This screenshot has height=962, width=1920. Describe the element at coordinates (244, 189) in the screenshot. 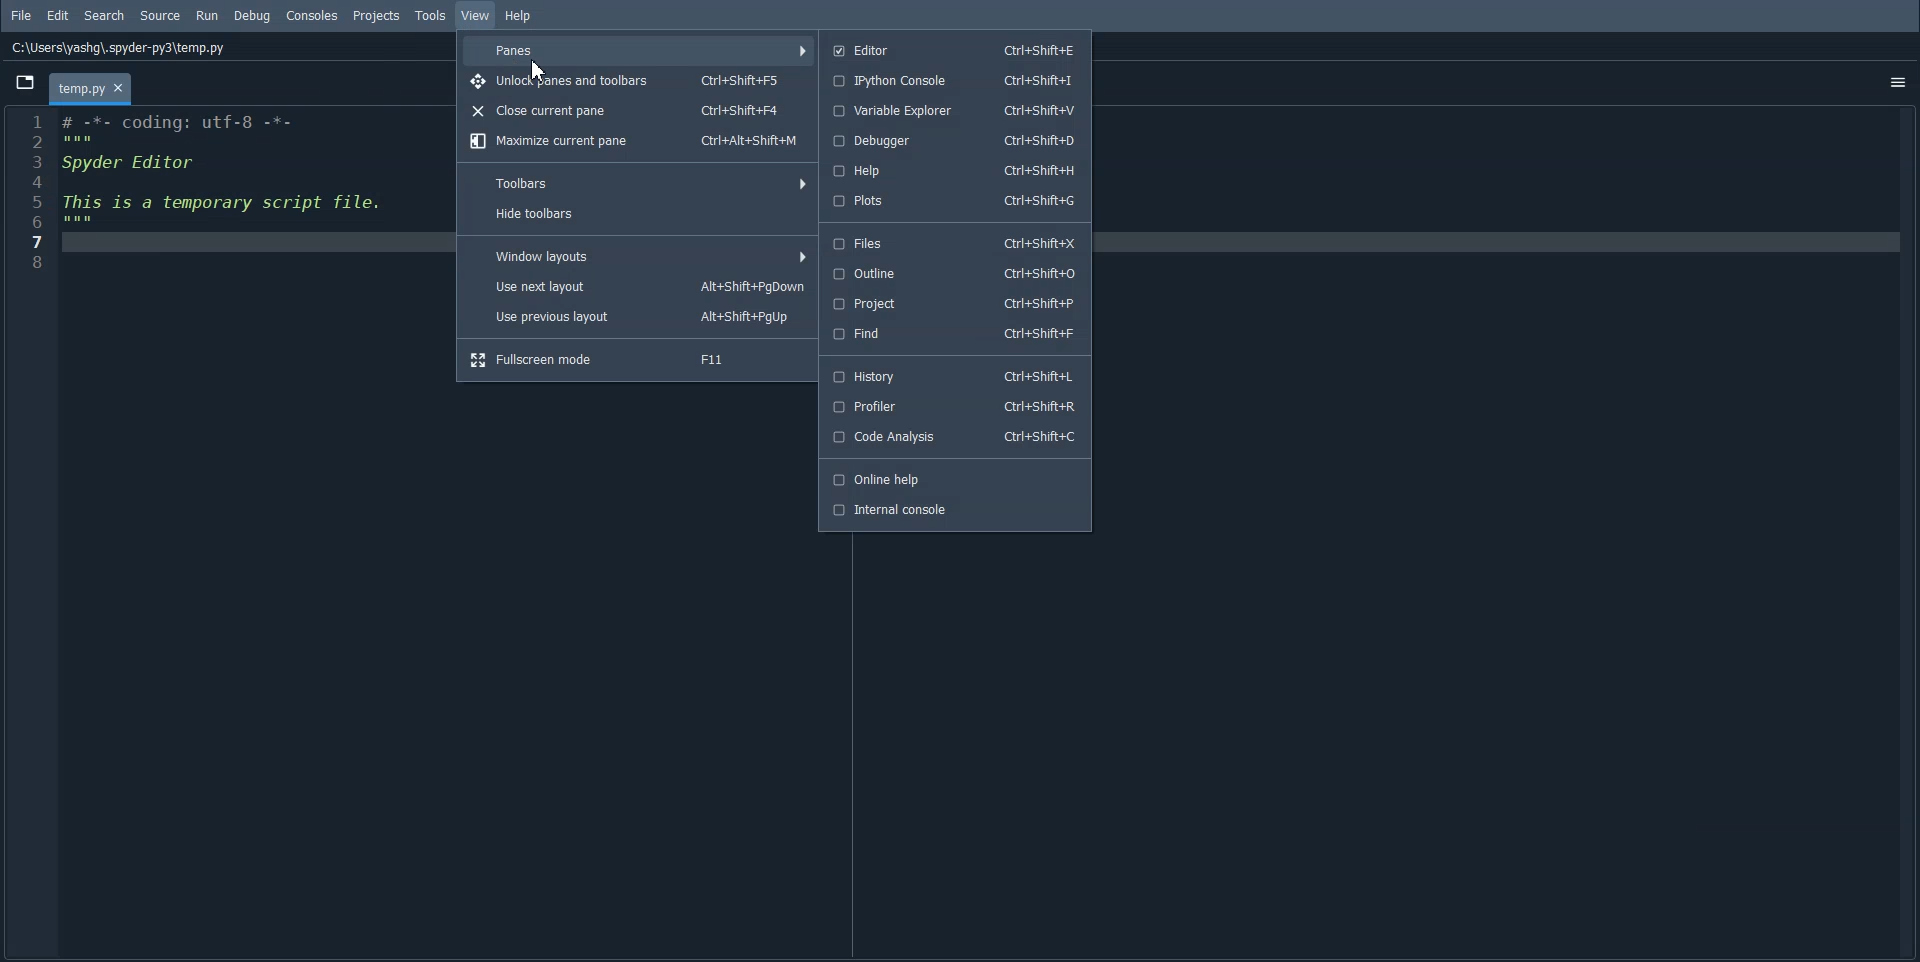

I see `# -*- coding: utf-8 -*- """ Spyder Editor  This is a temporary script file. """` at that location.